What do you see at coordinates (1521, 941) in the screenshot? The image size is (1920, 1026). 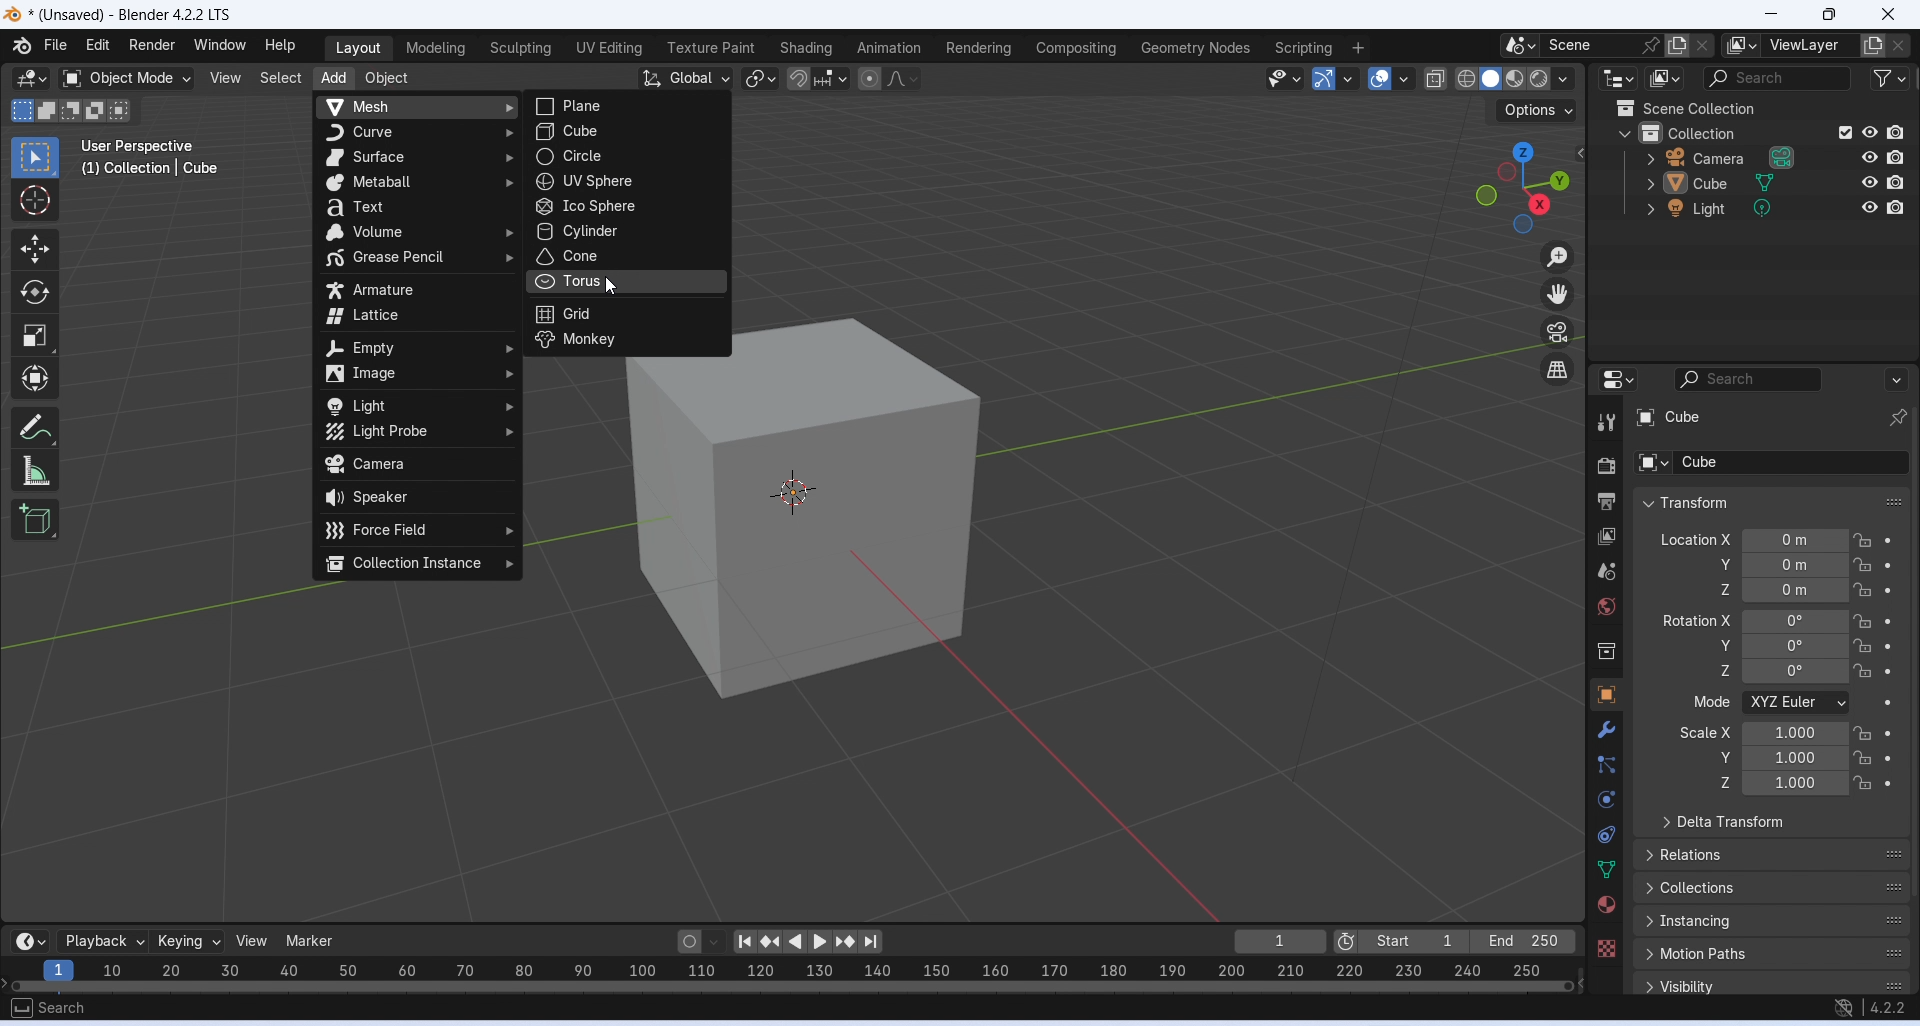 I see `End 250` at bounding box center [1521, 941].